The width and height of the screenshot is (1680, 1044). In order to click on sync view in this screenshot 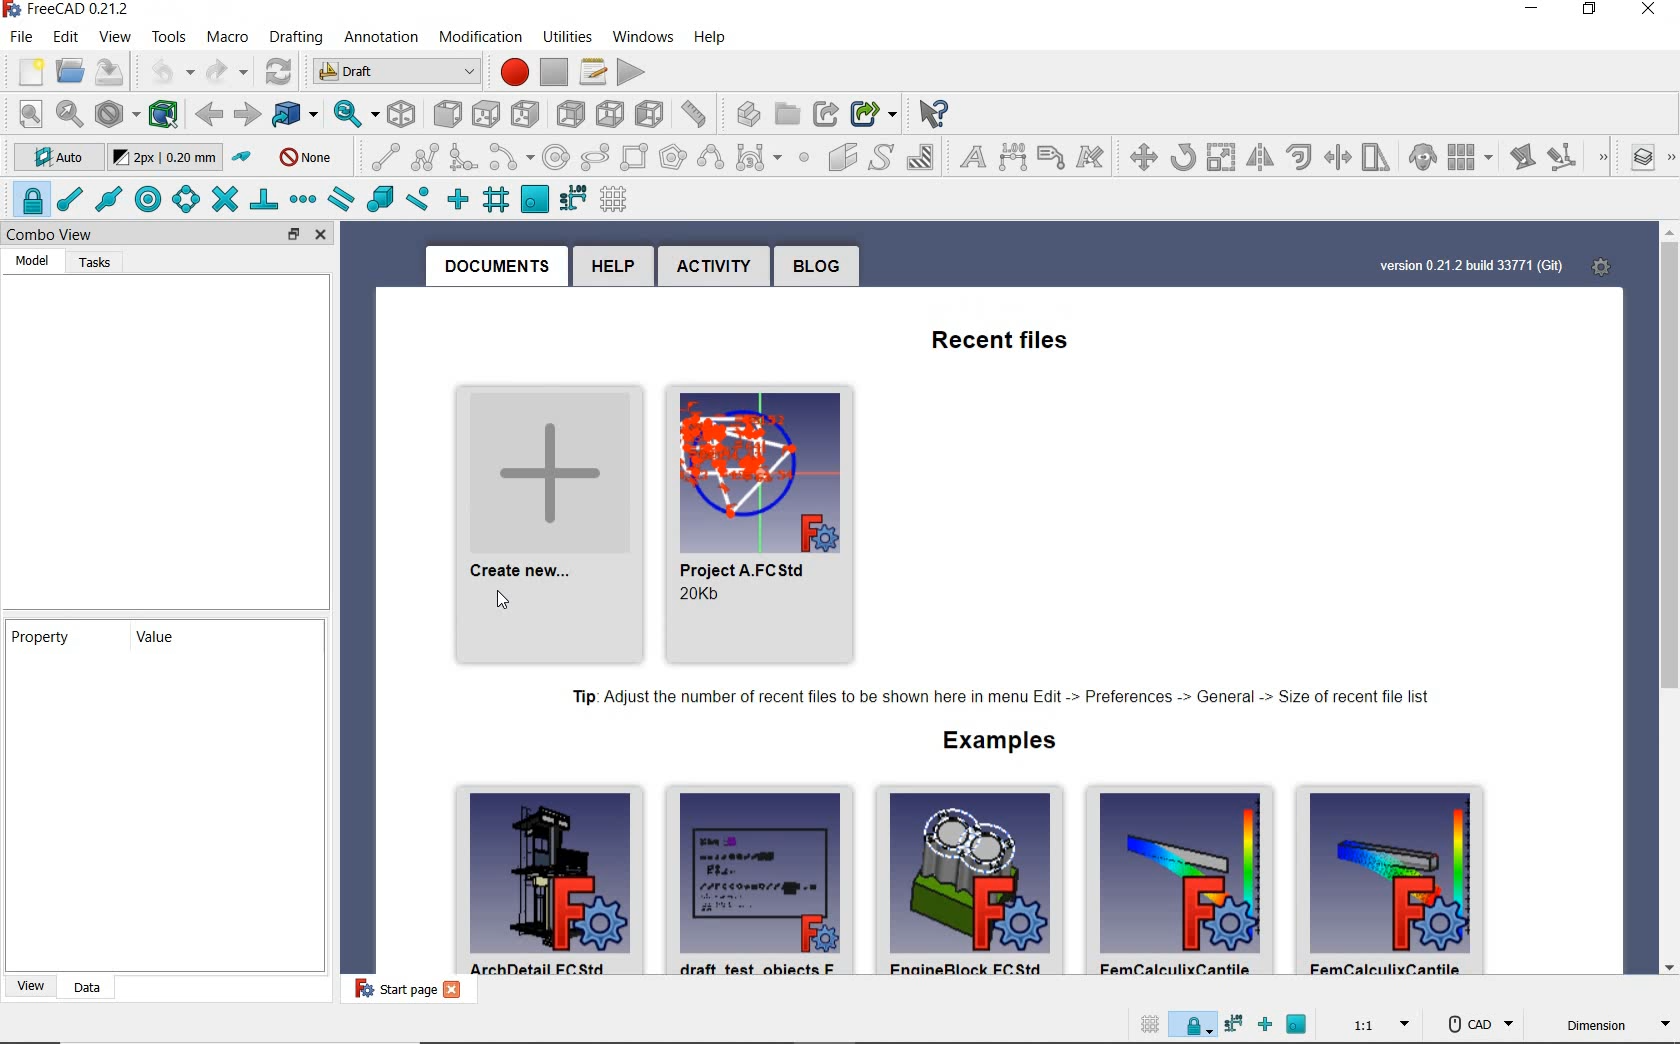, I will do `click(339, 111)`.